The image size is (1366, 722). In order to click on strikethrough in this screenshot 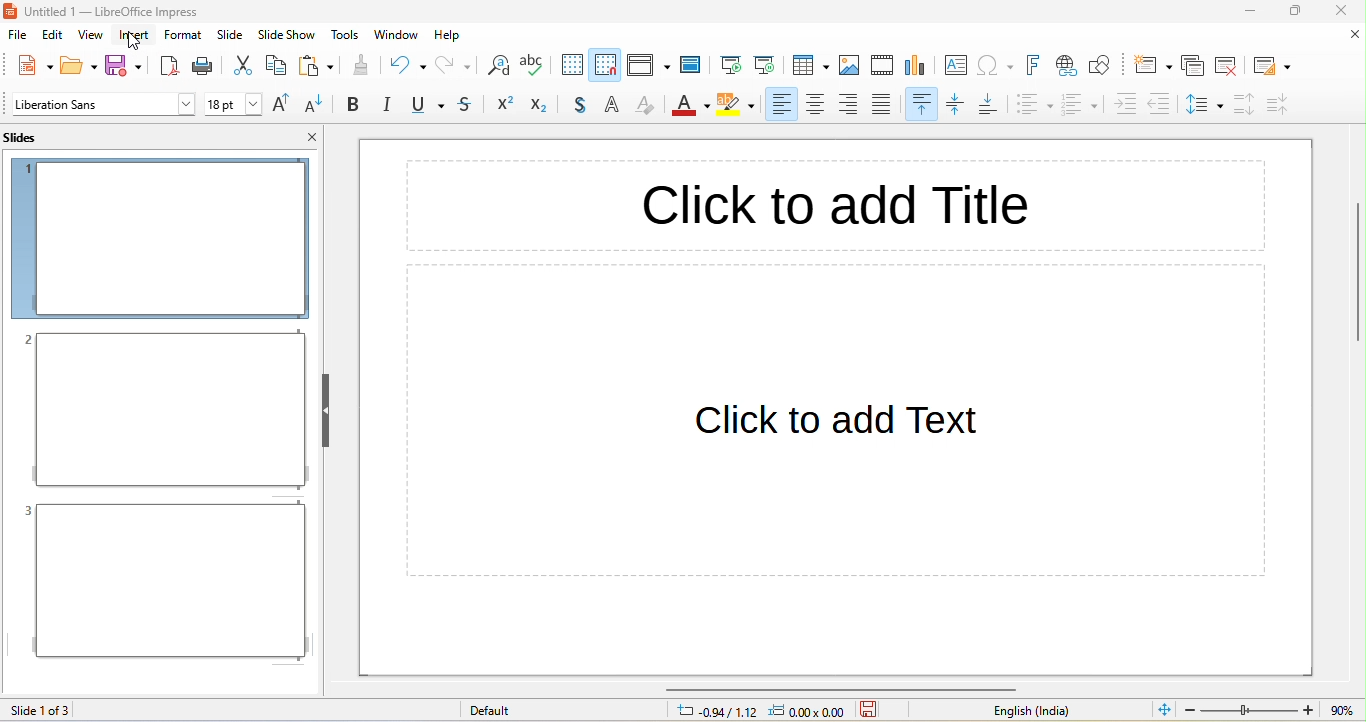, I will do `click(467, 106)`.